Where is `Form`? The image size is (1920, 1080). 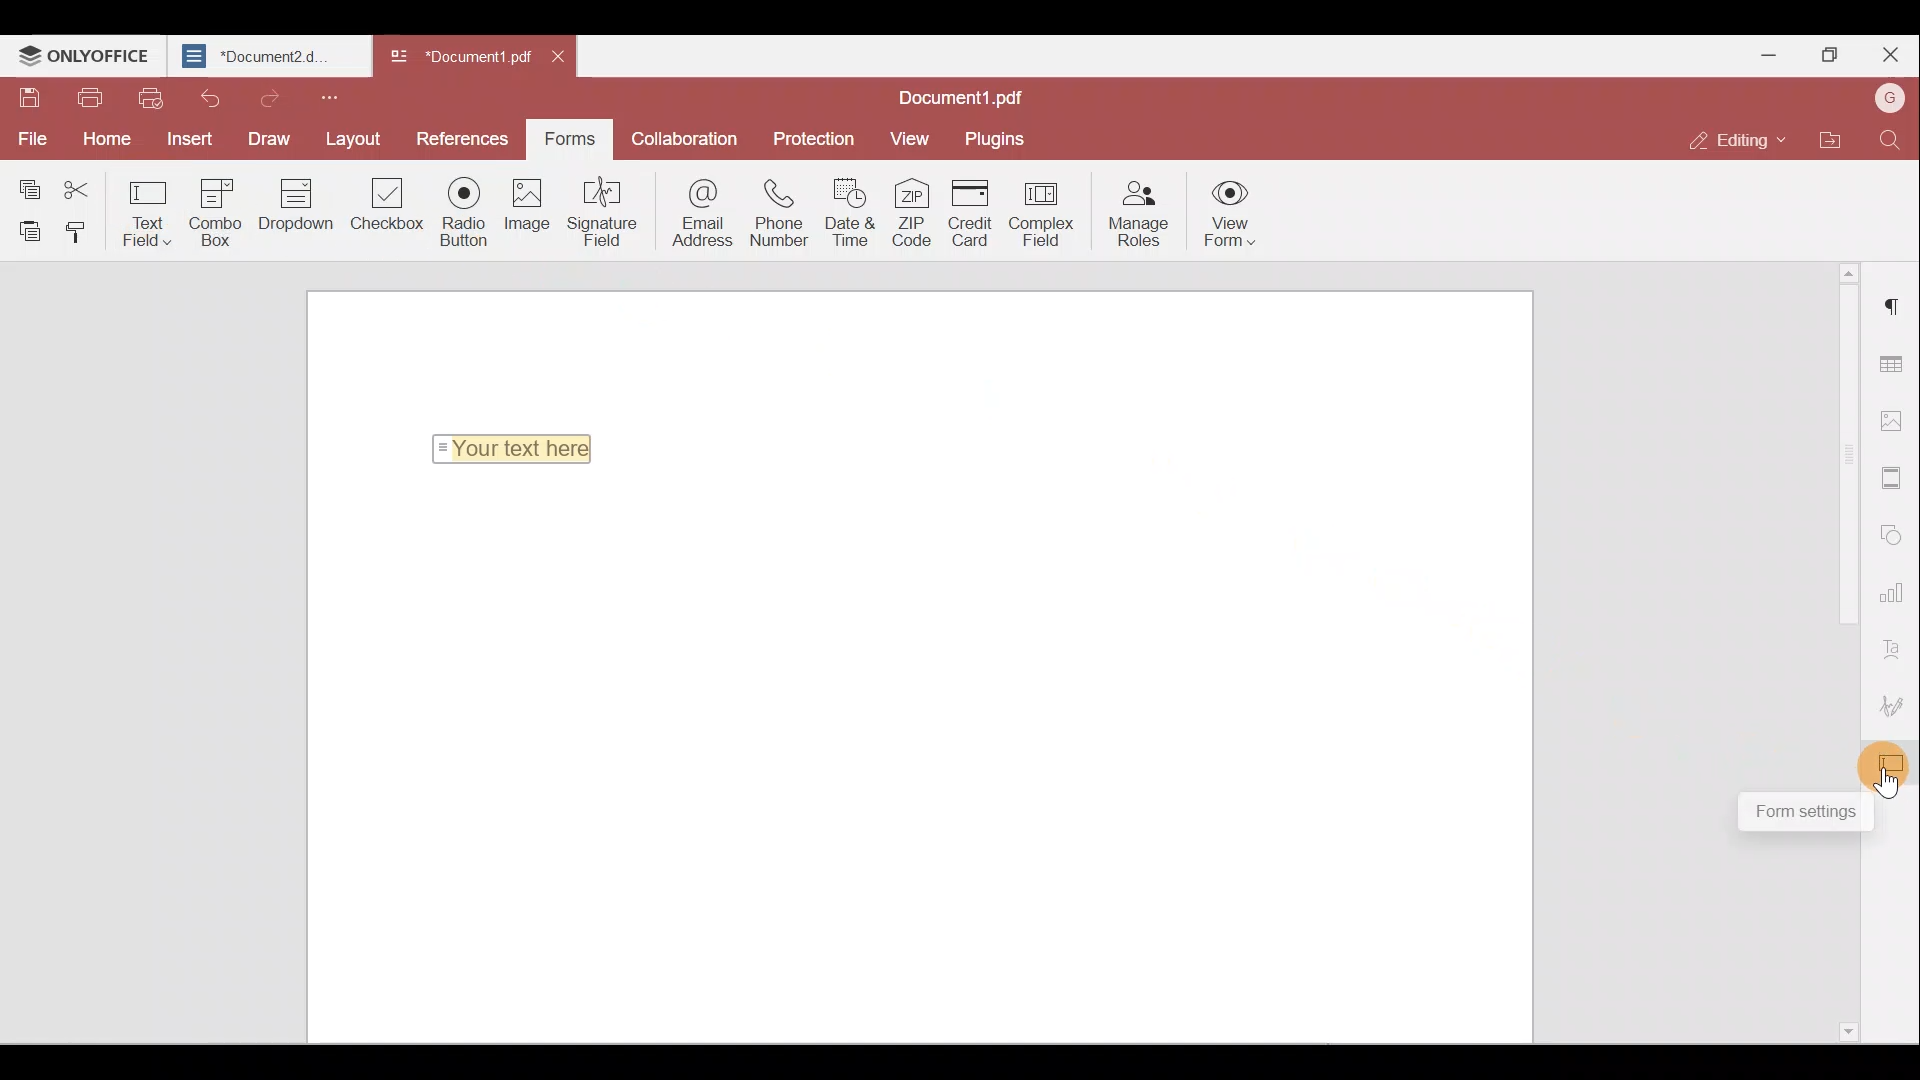
Form is located at coordinates (568, 136).